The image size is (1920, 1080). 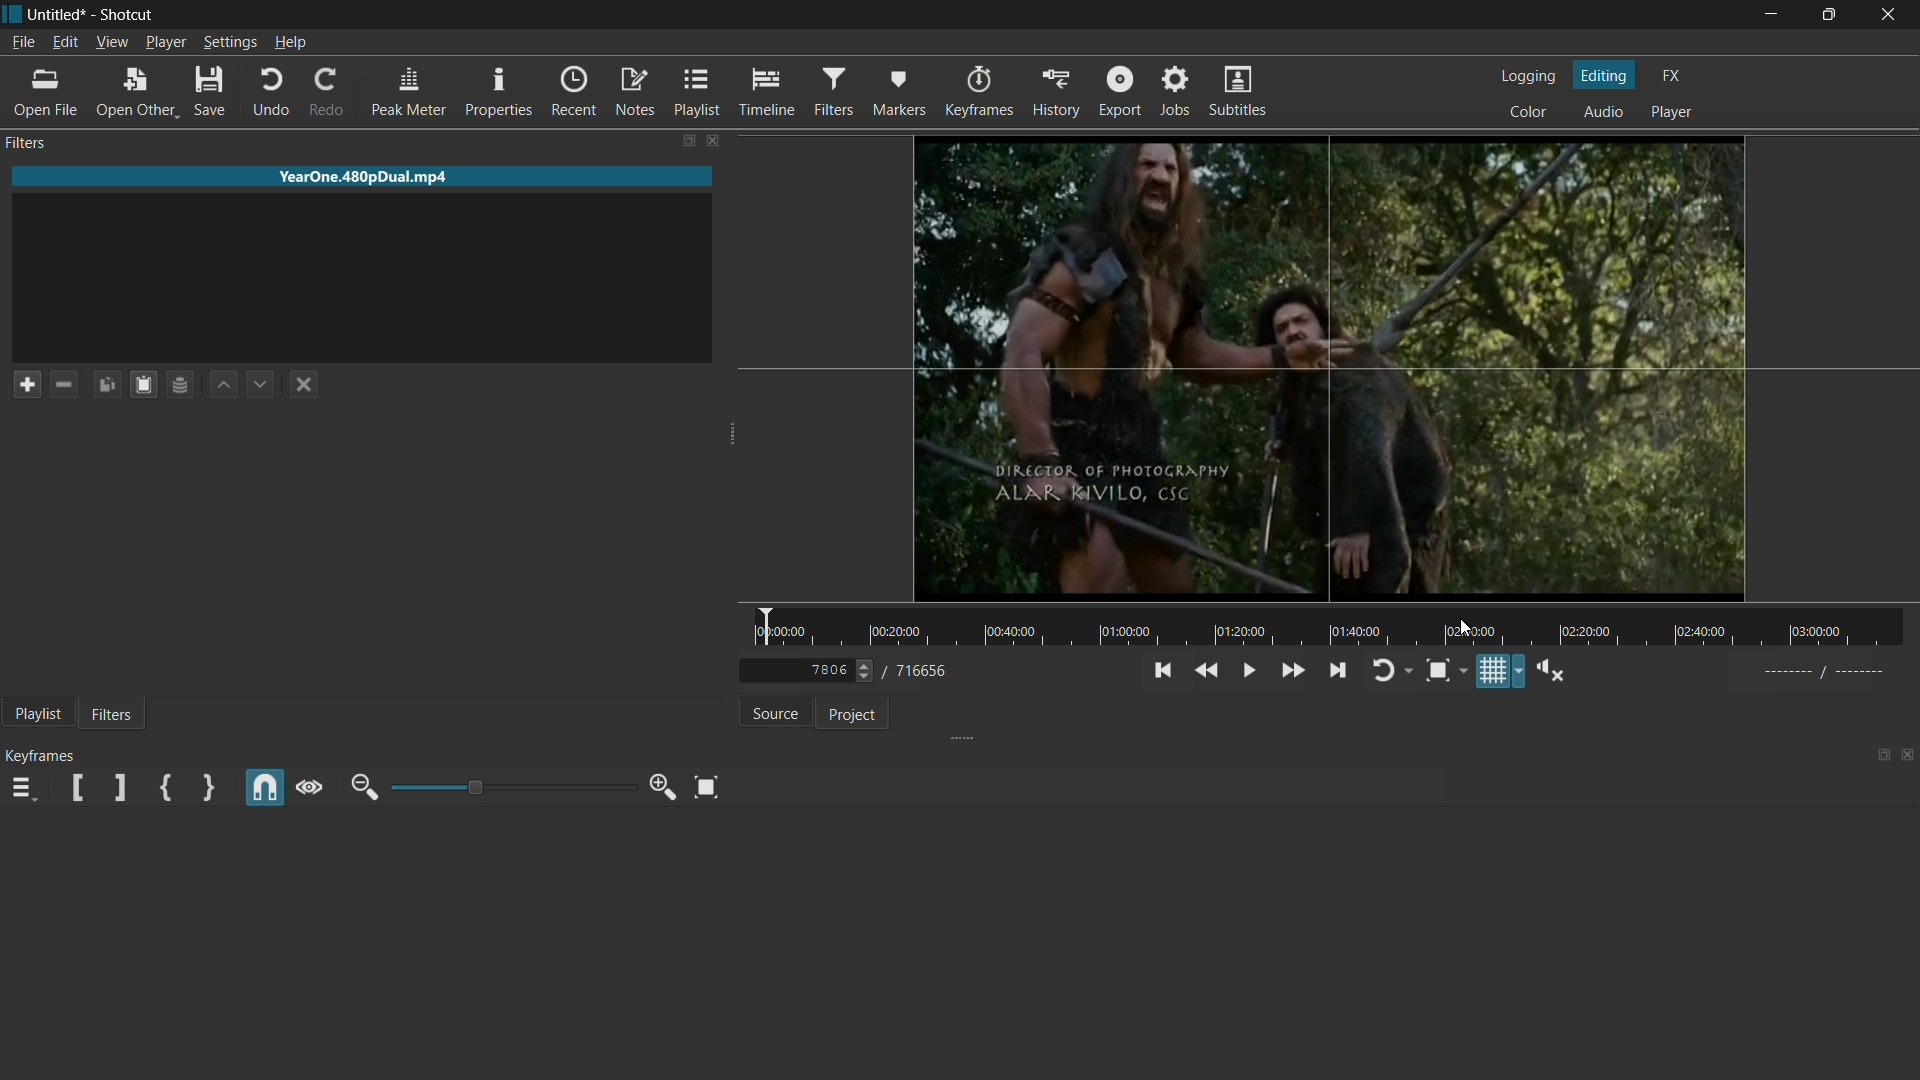 What do you see at coordinates (43, 756) in the screenshot?
I see `keyframes` at bounding box center [43, 756].